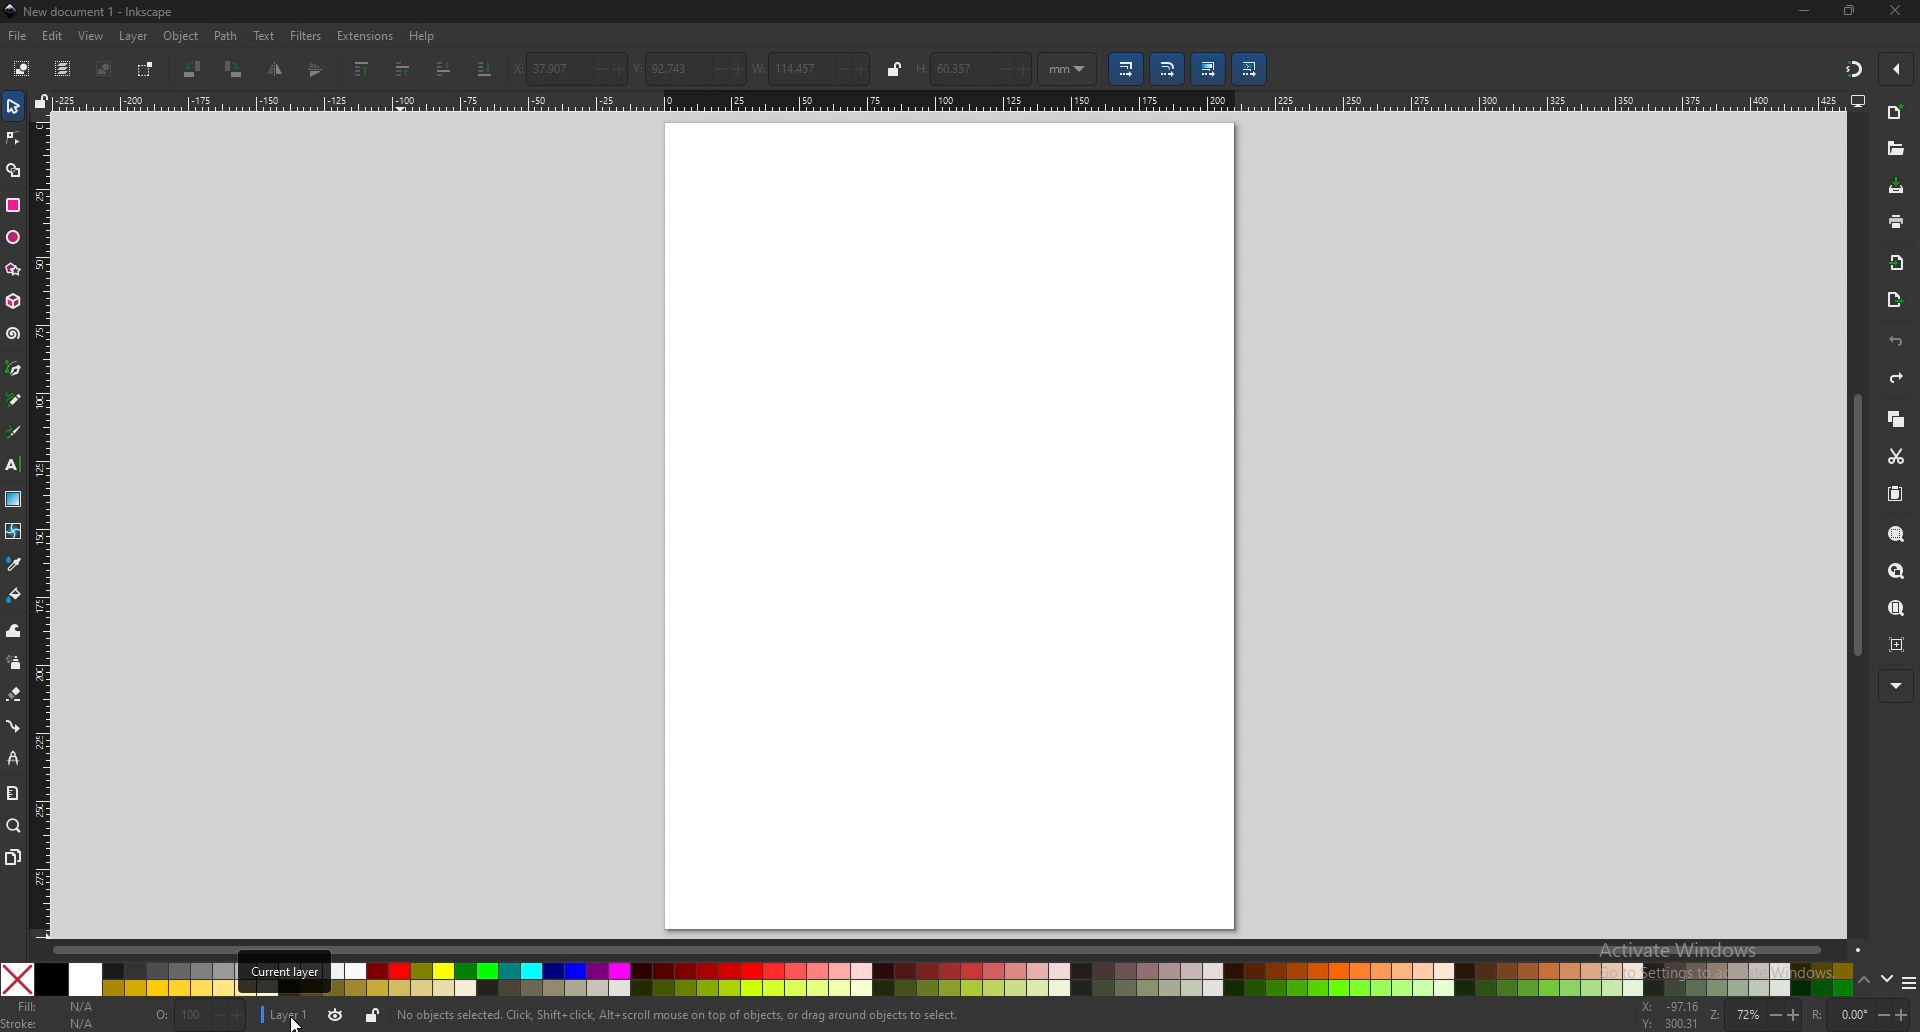 This screenshot has width=1920, height=1032. I want to click on more colors, so click(1909, 983).